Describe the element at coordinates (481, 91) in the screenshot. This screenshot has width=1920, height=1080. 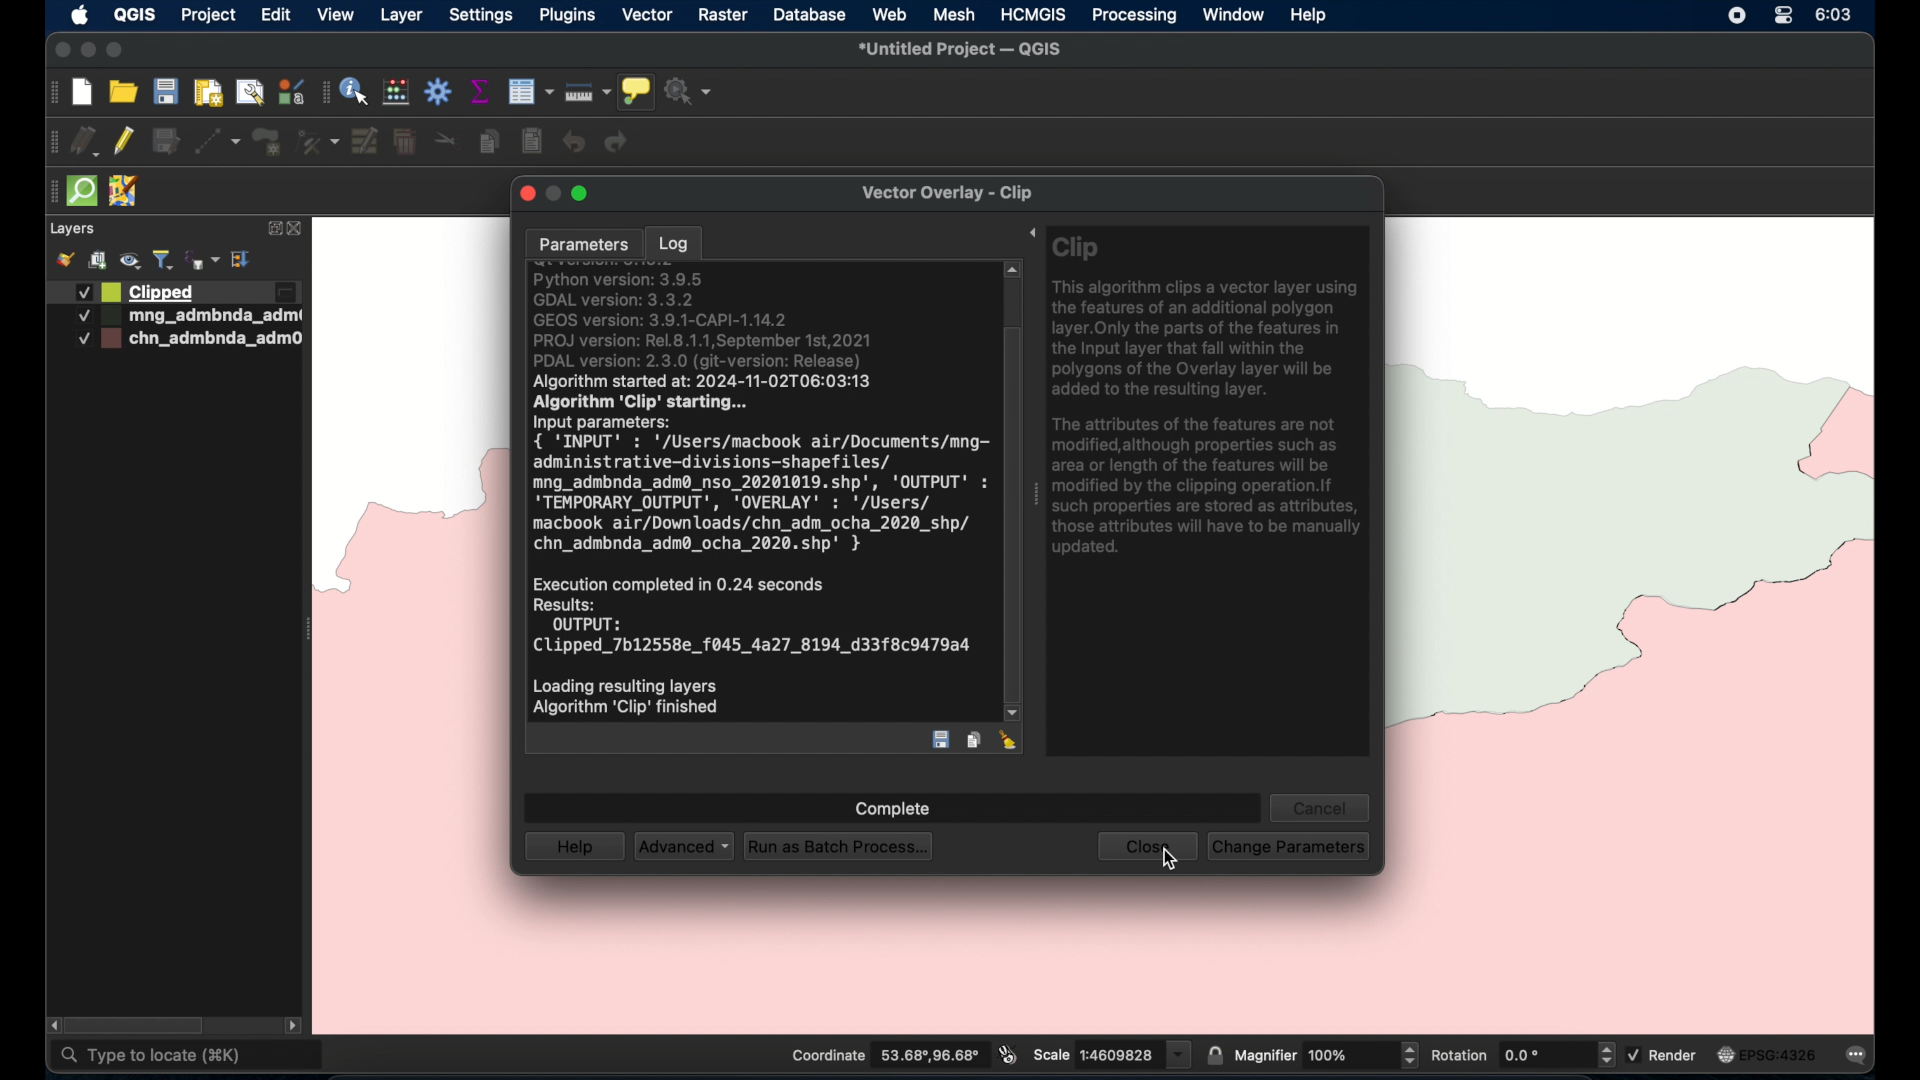
I see `show statistical summary` at that location.